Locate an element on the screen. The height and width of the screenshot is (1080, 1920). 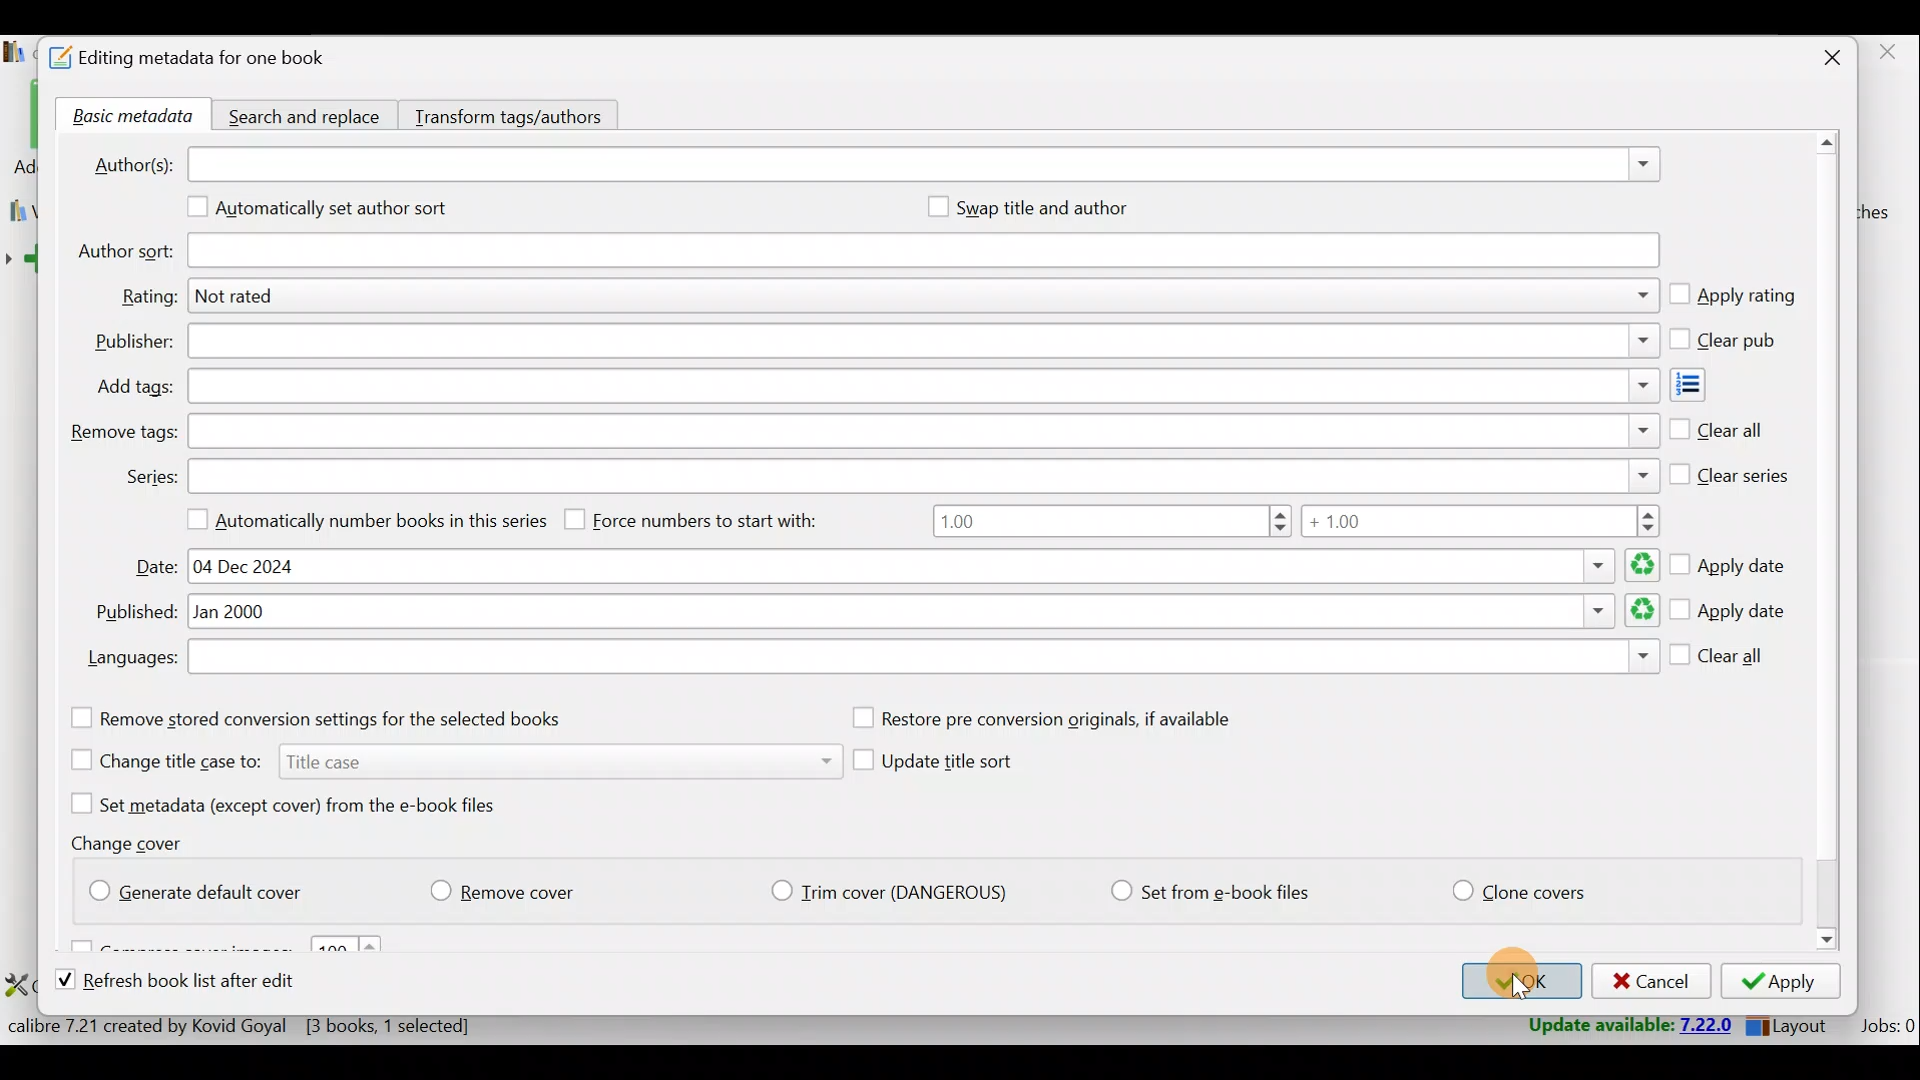
layout is located at coordinates (1798, 1026).